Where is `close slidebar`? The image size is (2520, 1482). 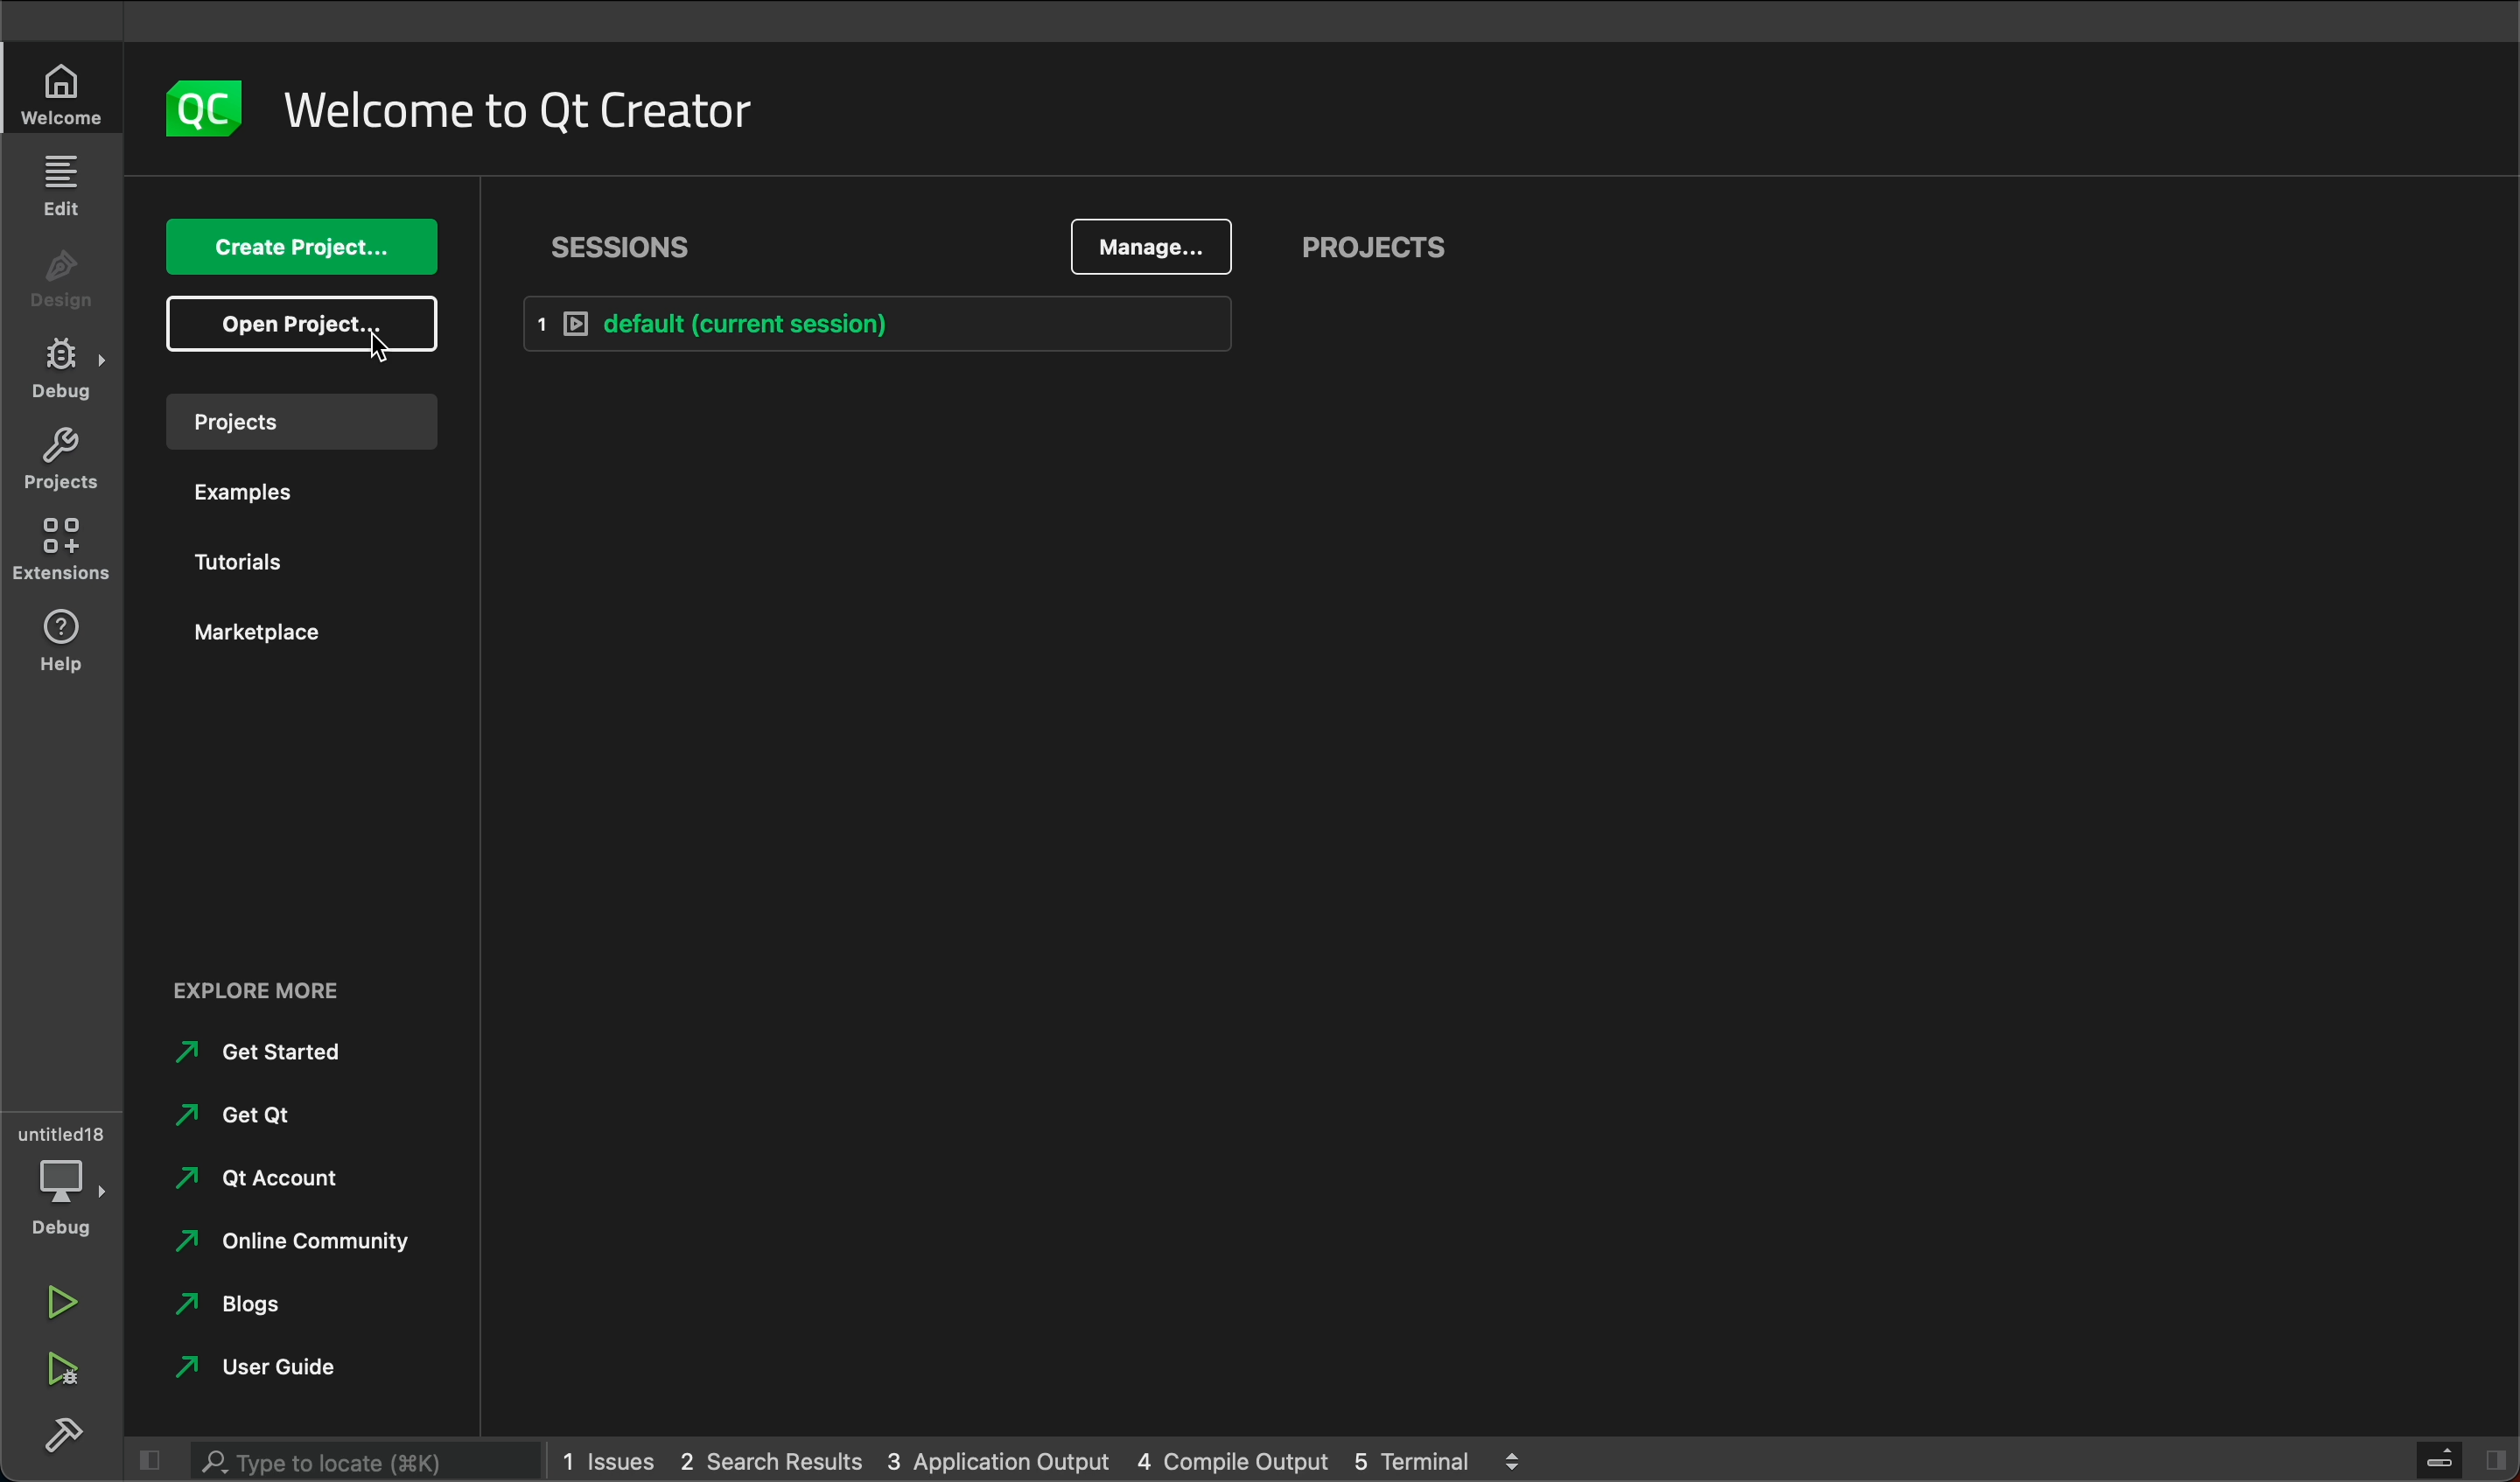 close slidebar is located at coordinates (150, 1457).